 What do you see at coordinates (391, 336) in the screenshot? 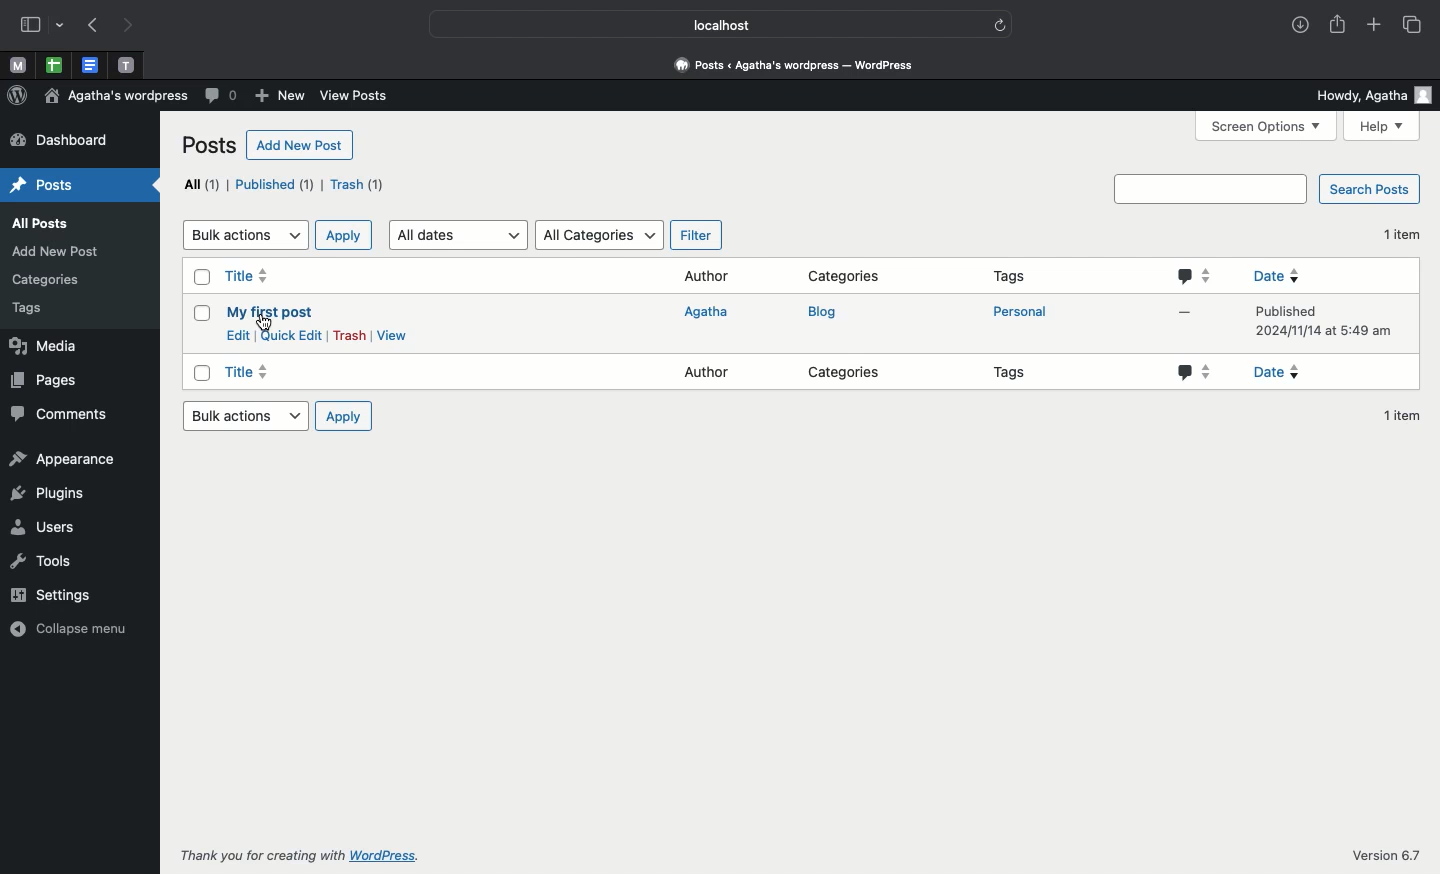
I see `View` at bounding box center [391, 336].